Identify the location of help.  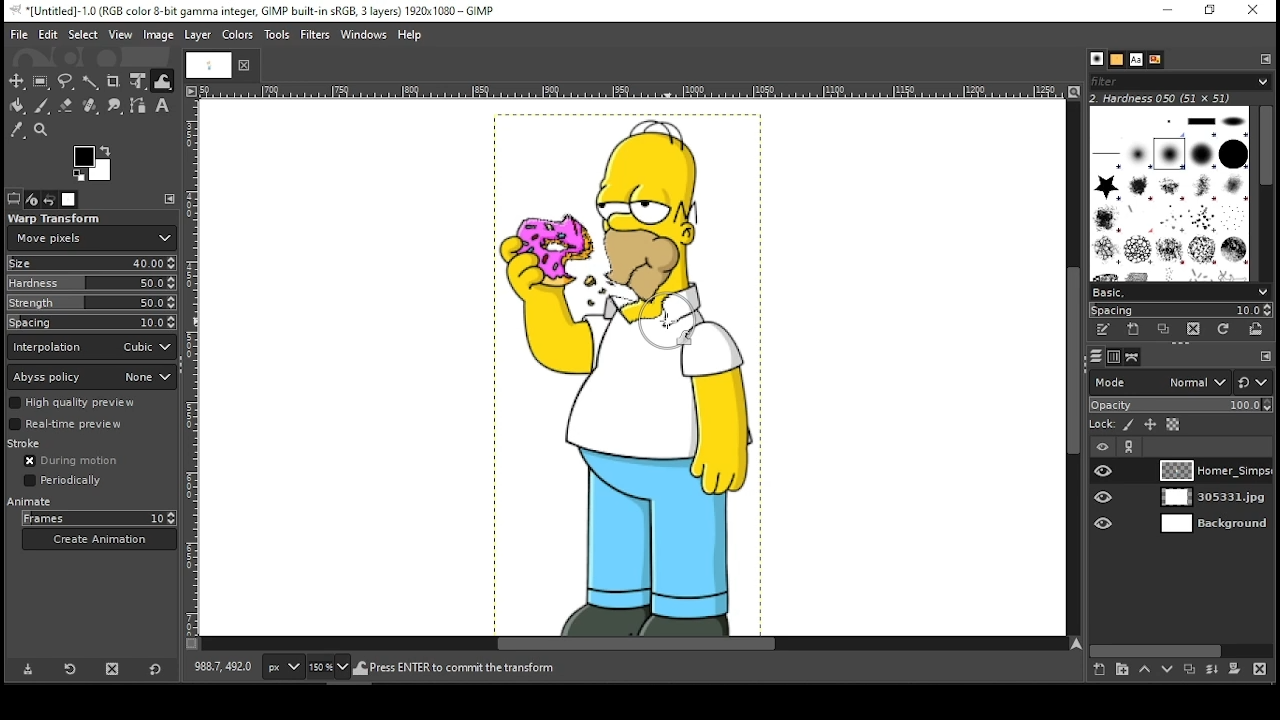
(411, 36).